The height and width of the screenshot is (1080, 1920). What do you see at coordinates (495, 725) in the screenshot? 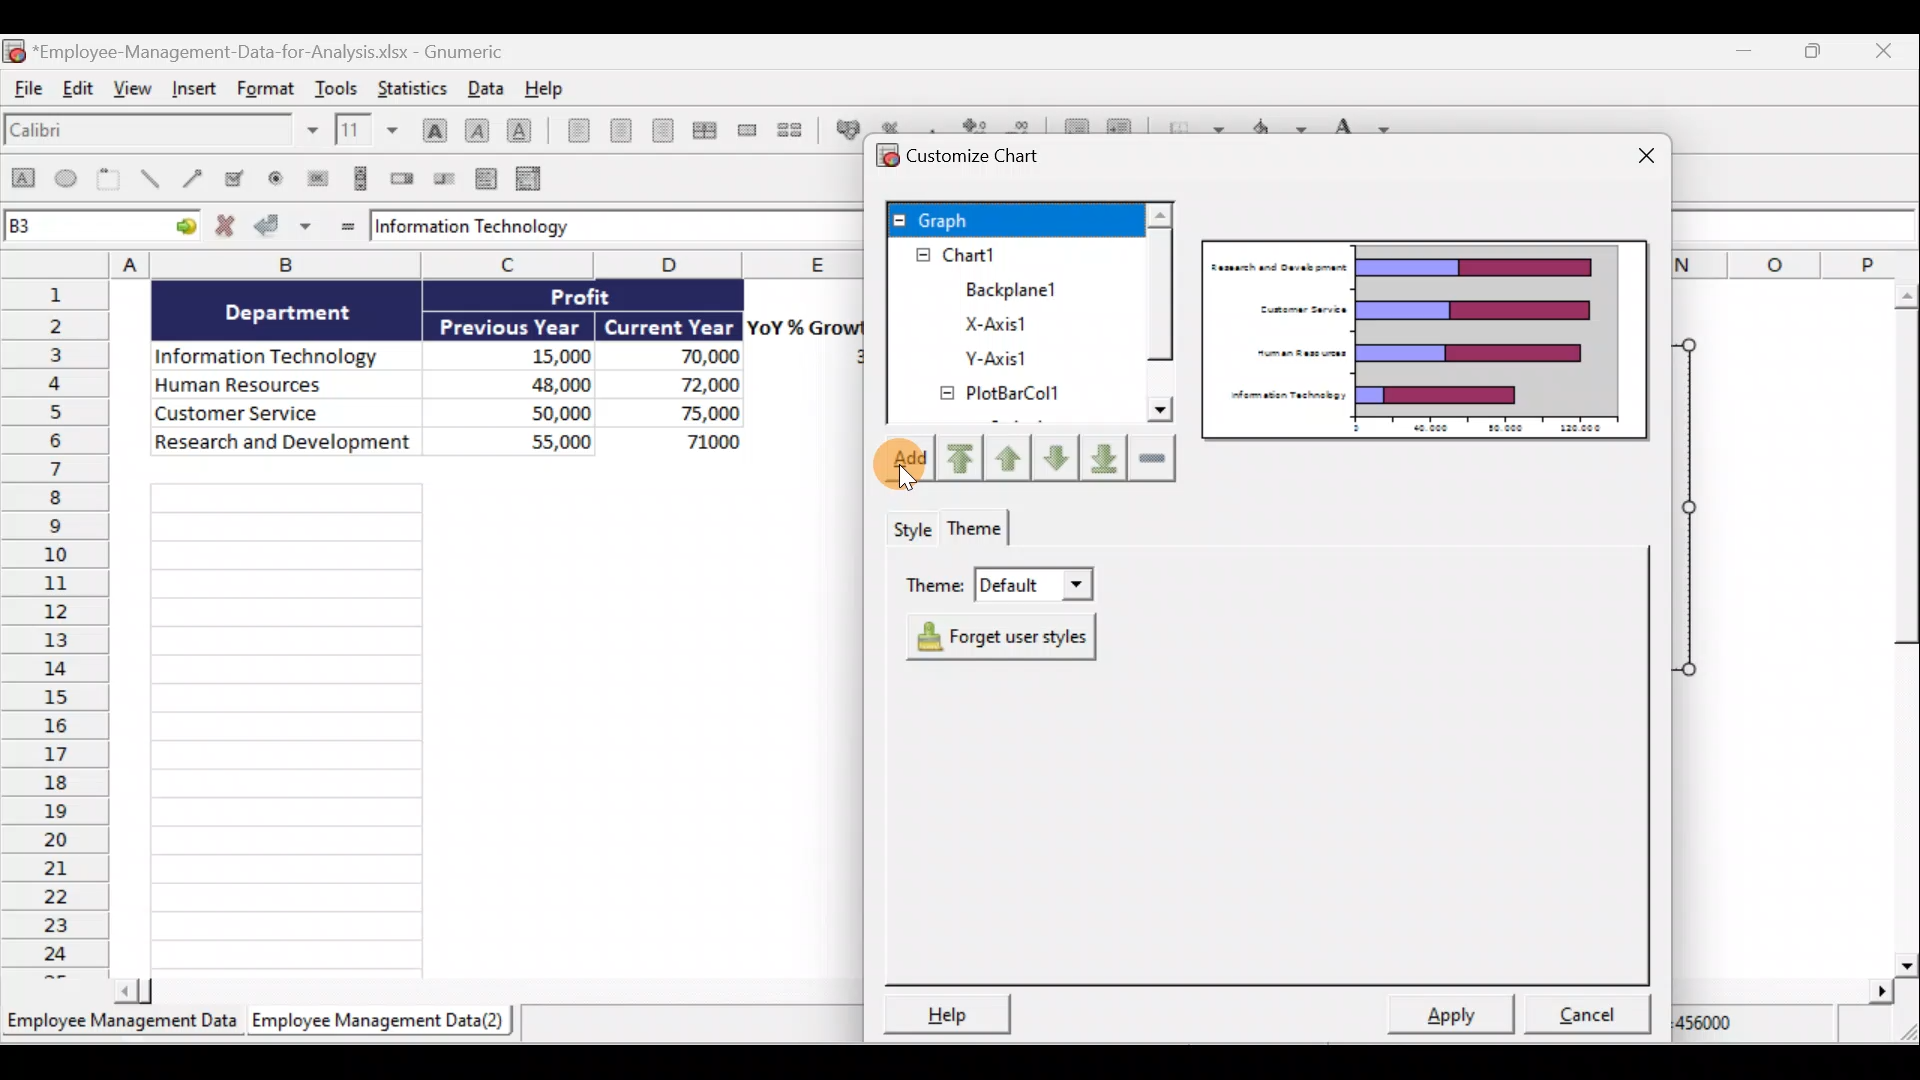
I see `Cells` at bounding box center [495, 725].